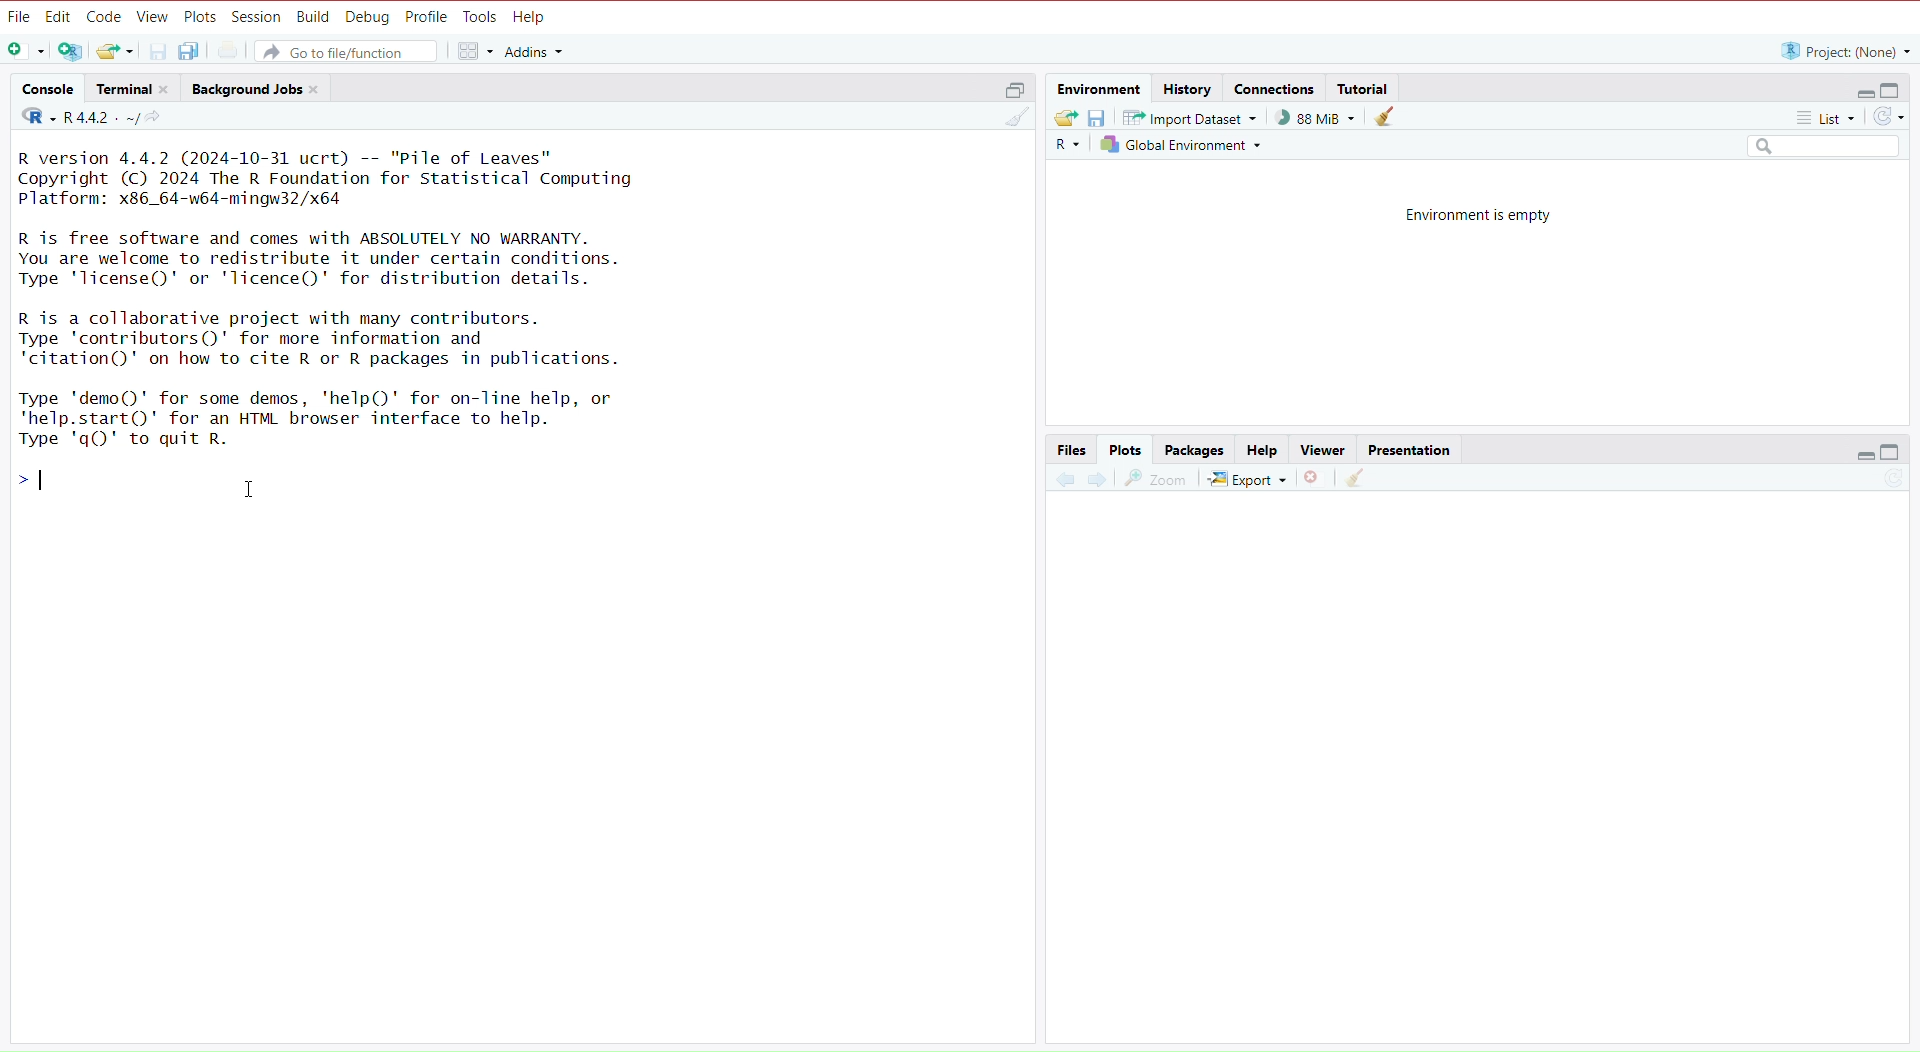  What do you see at coordinates (156, 52) in the screenshot?
I see `Save current file` at bounding box center [156, 52].